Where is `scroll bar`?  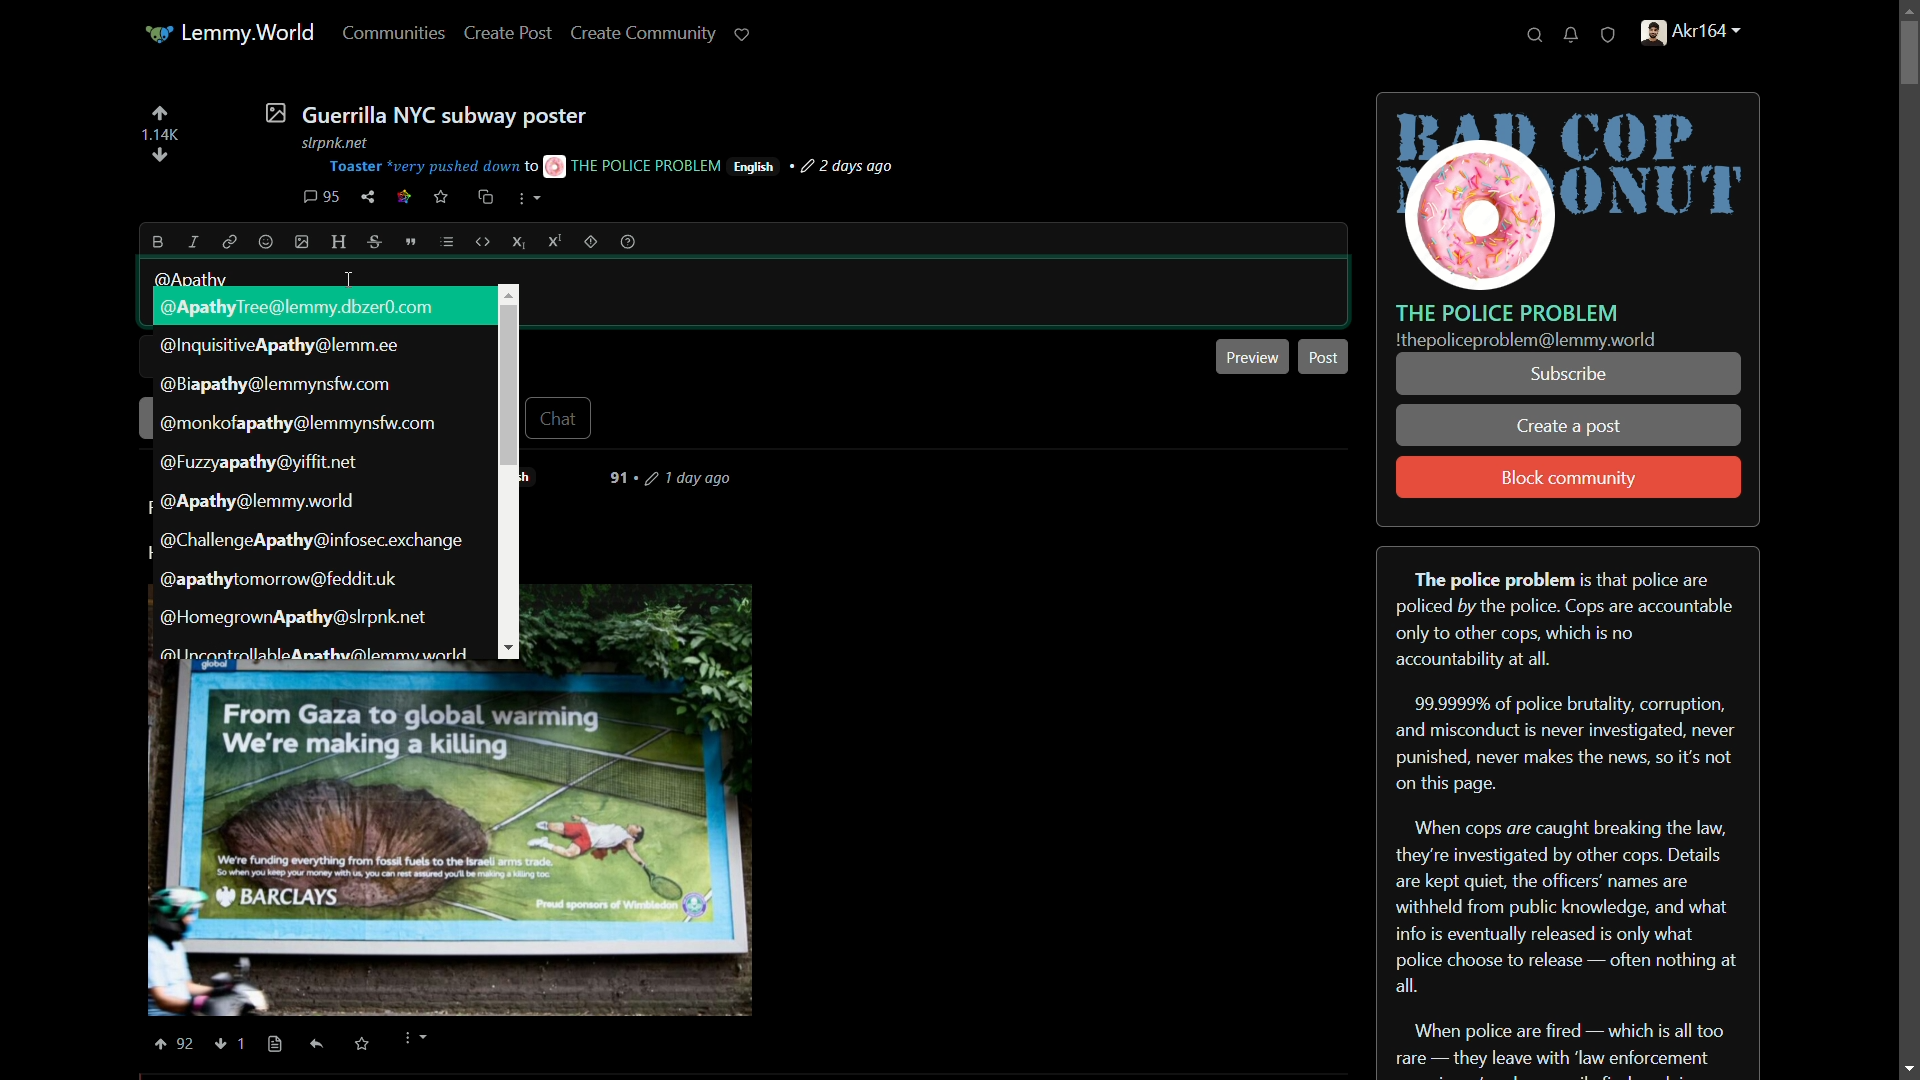 scroll bar is located at coordinates (508, 383).